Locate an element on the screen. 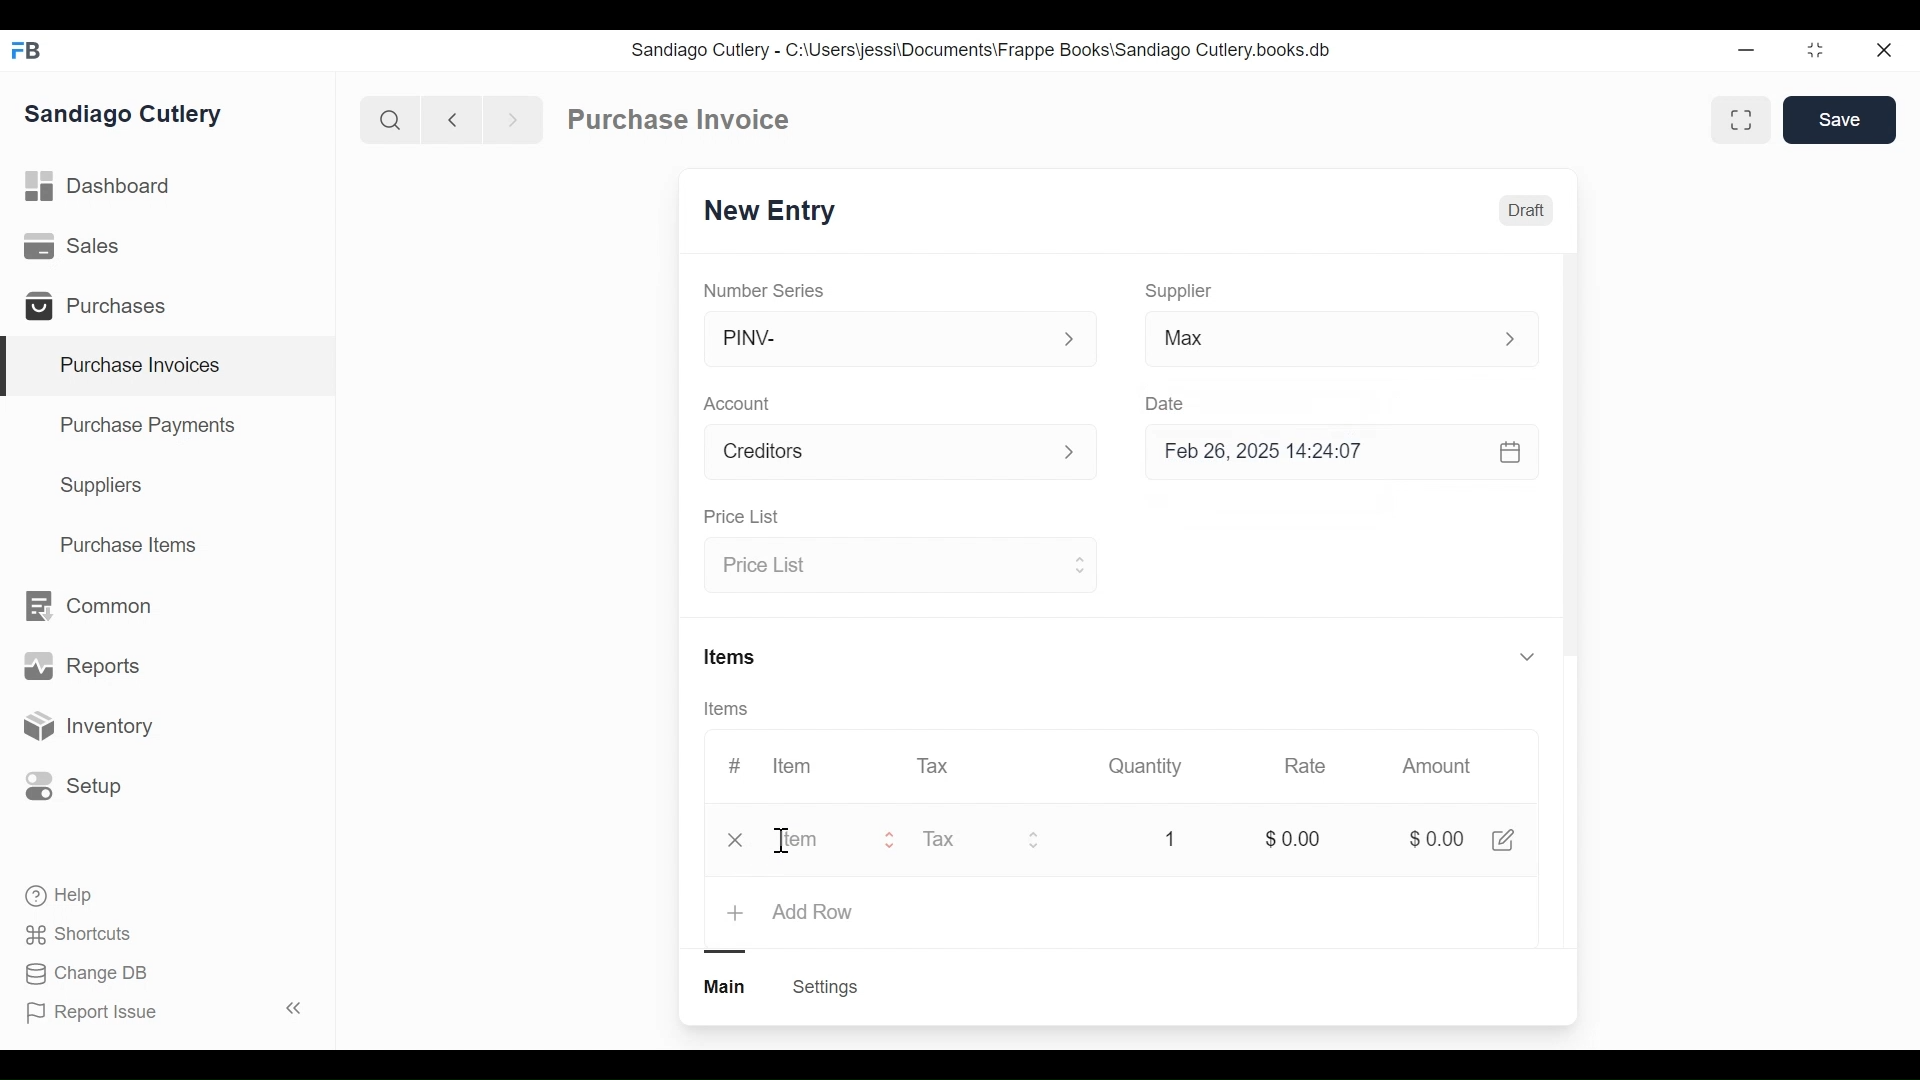  Max is located at coordinates (1302, 342).